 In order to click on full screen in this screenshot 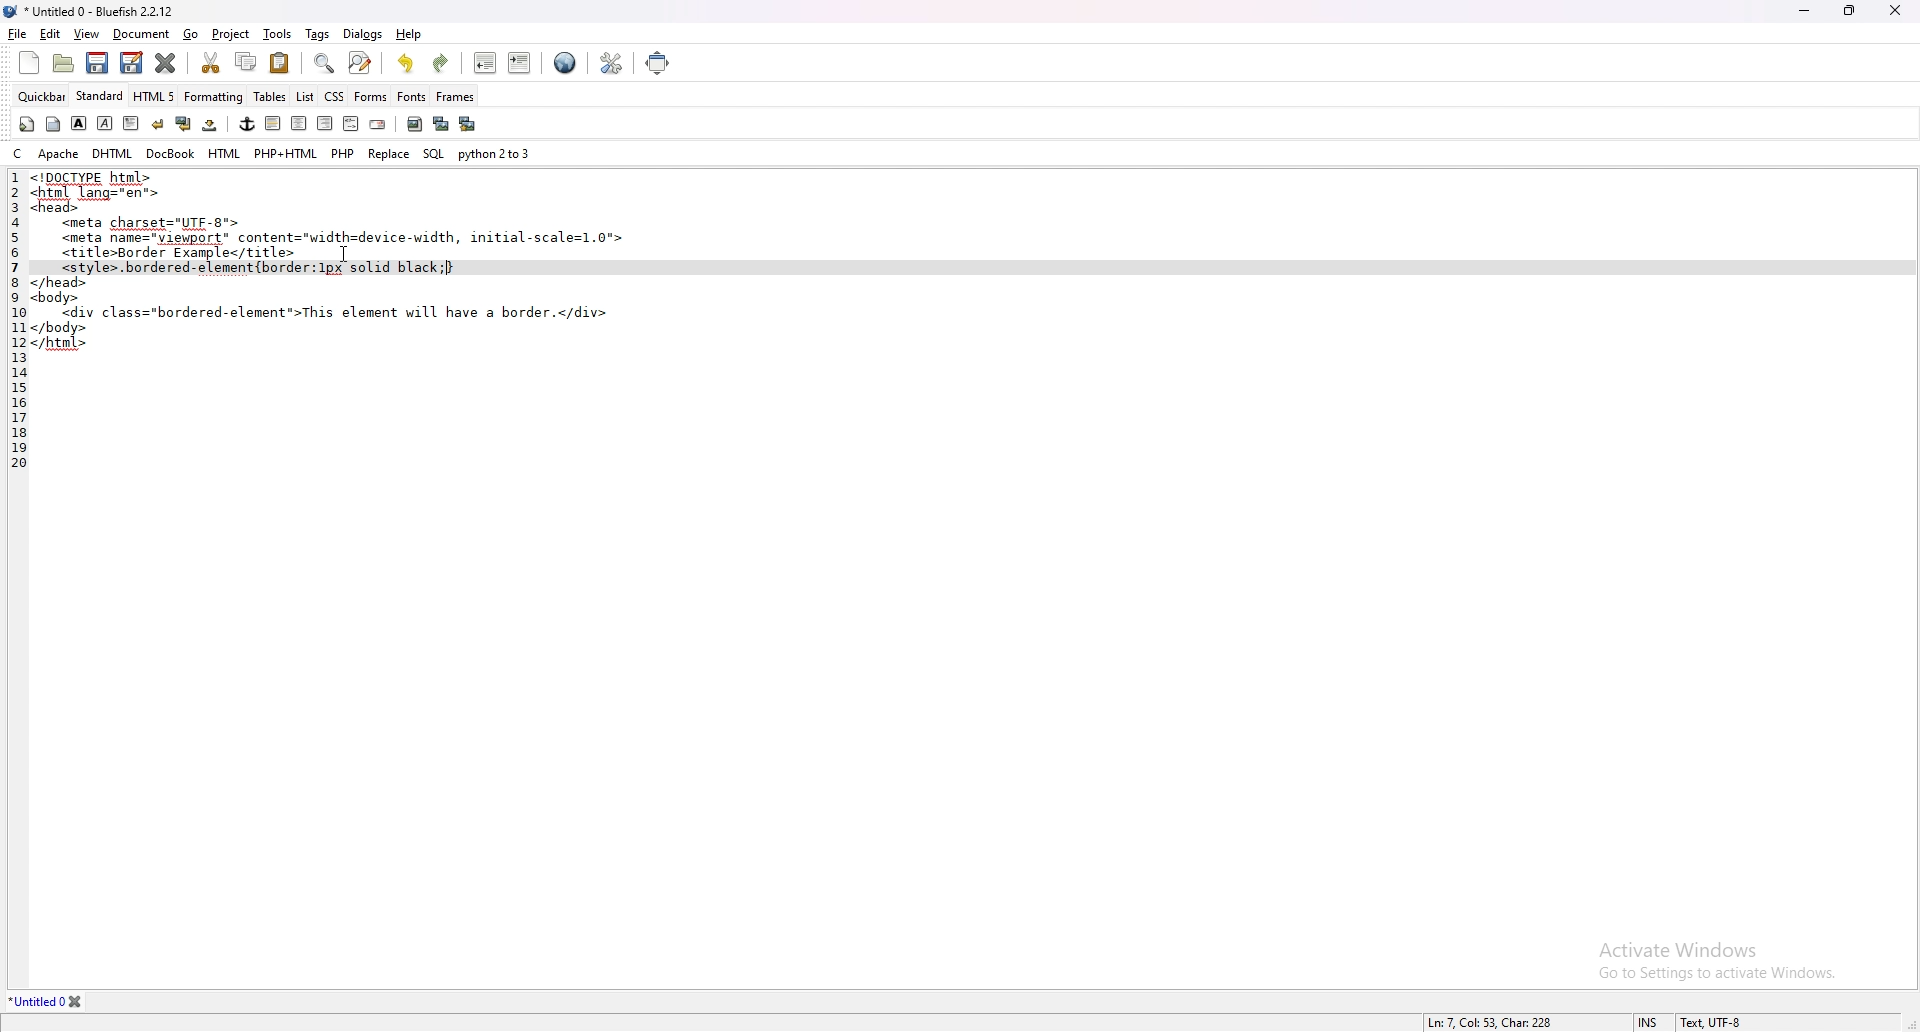, I will do `click(658, 62)`.